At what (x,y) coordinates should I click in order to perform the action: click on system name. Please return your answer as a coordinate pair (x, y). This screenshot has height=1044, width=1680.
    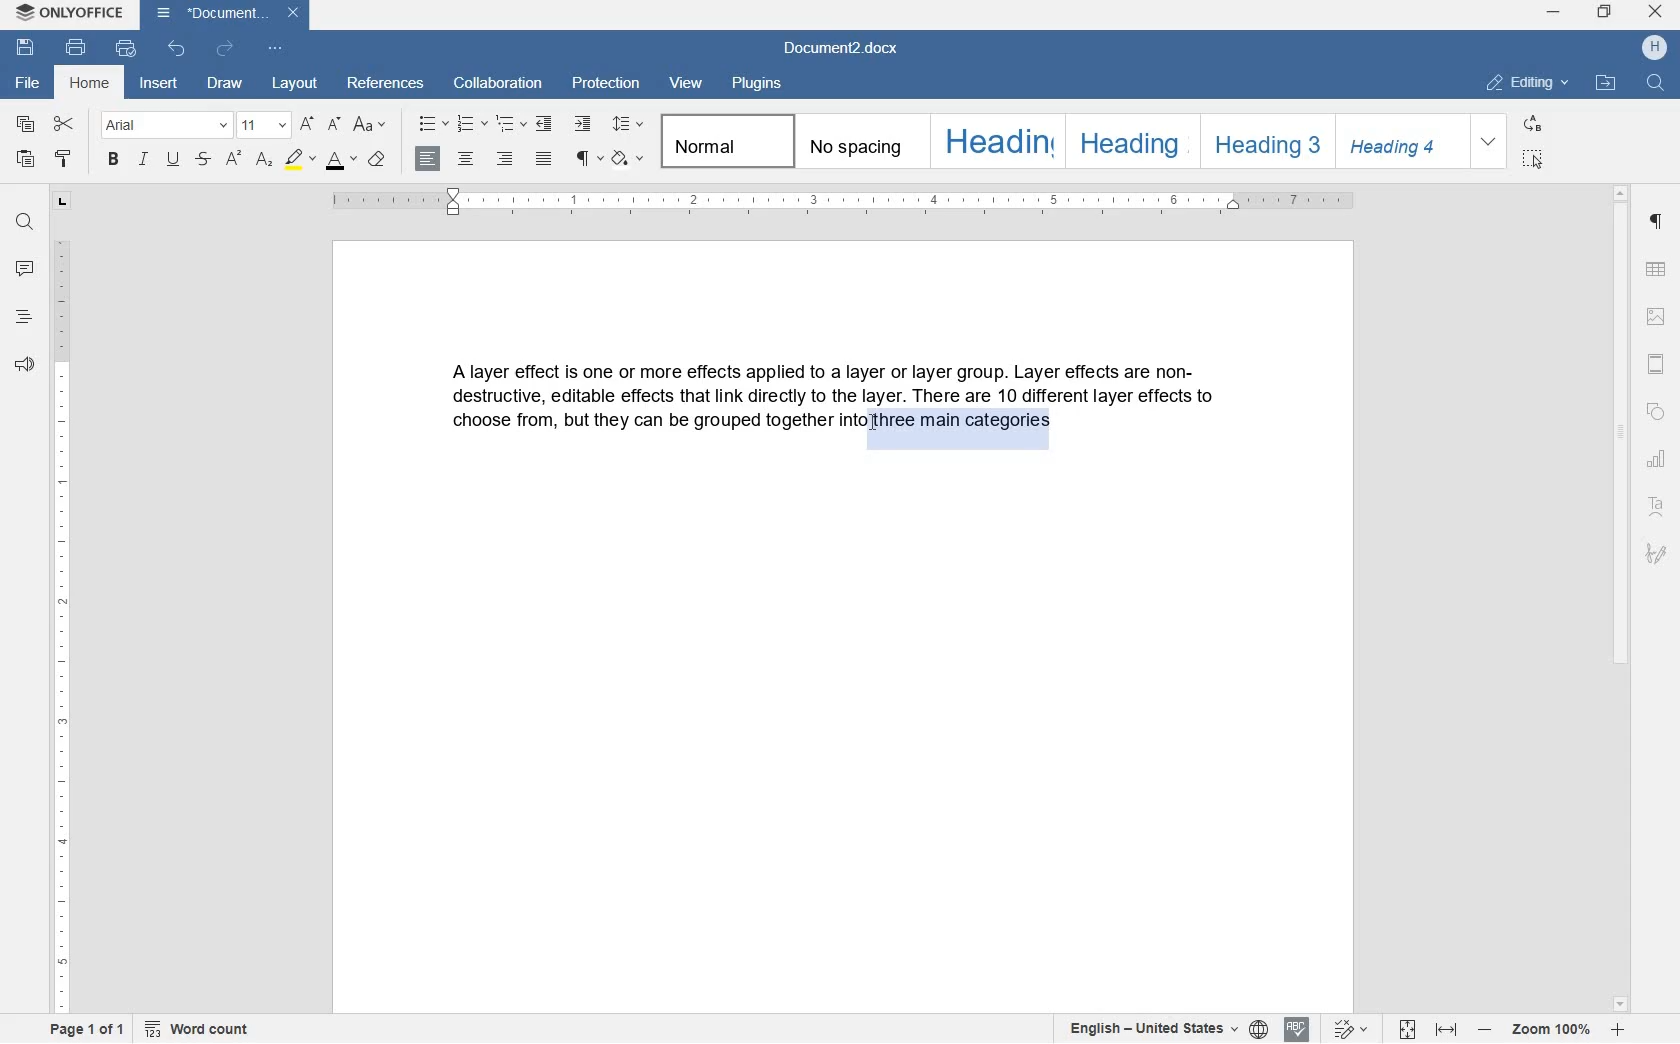
    Looking at the image, I should click on (67, 13).